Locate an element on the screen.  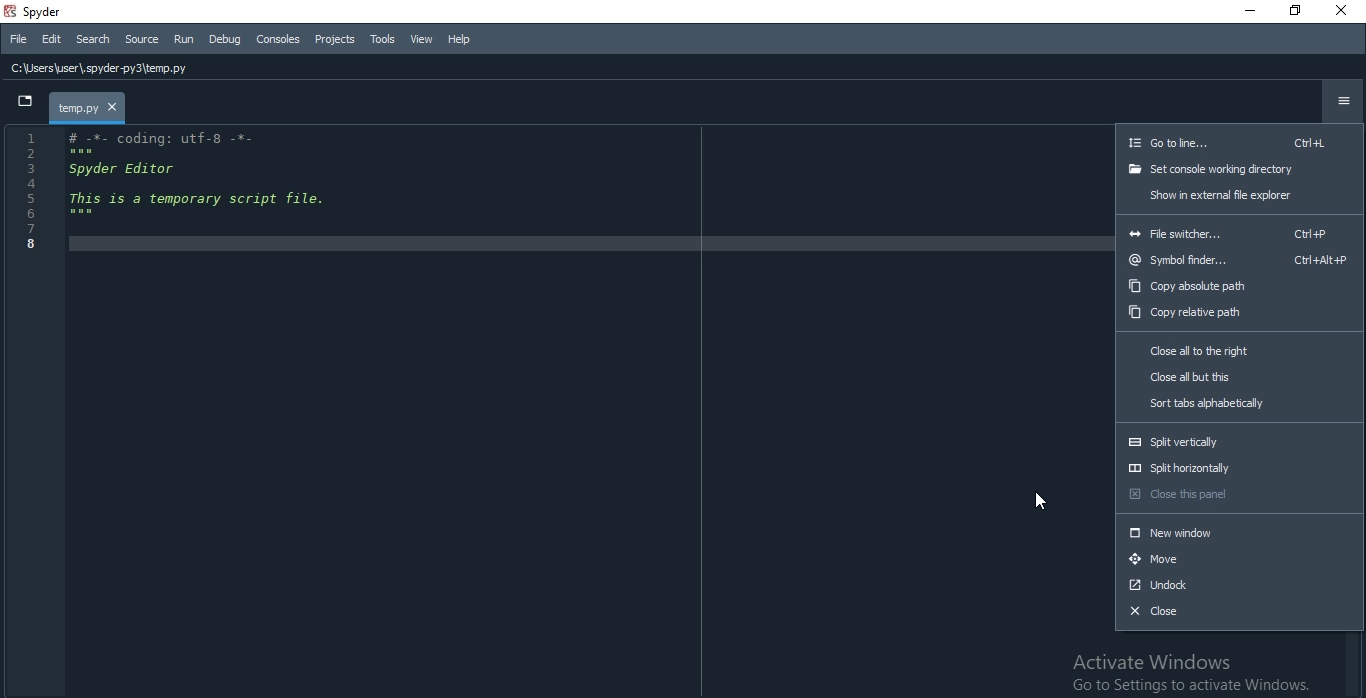
Search is located at coordinates (92, 40).